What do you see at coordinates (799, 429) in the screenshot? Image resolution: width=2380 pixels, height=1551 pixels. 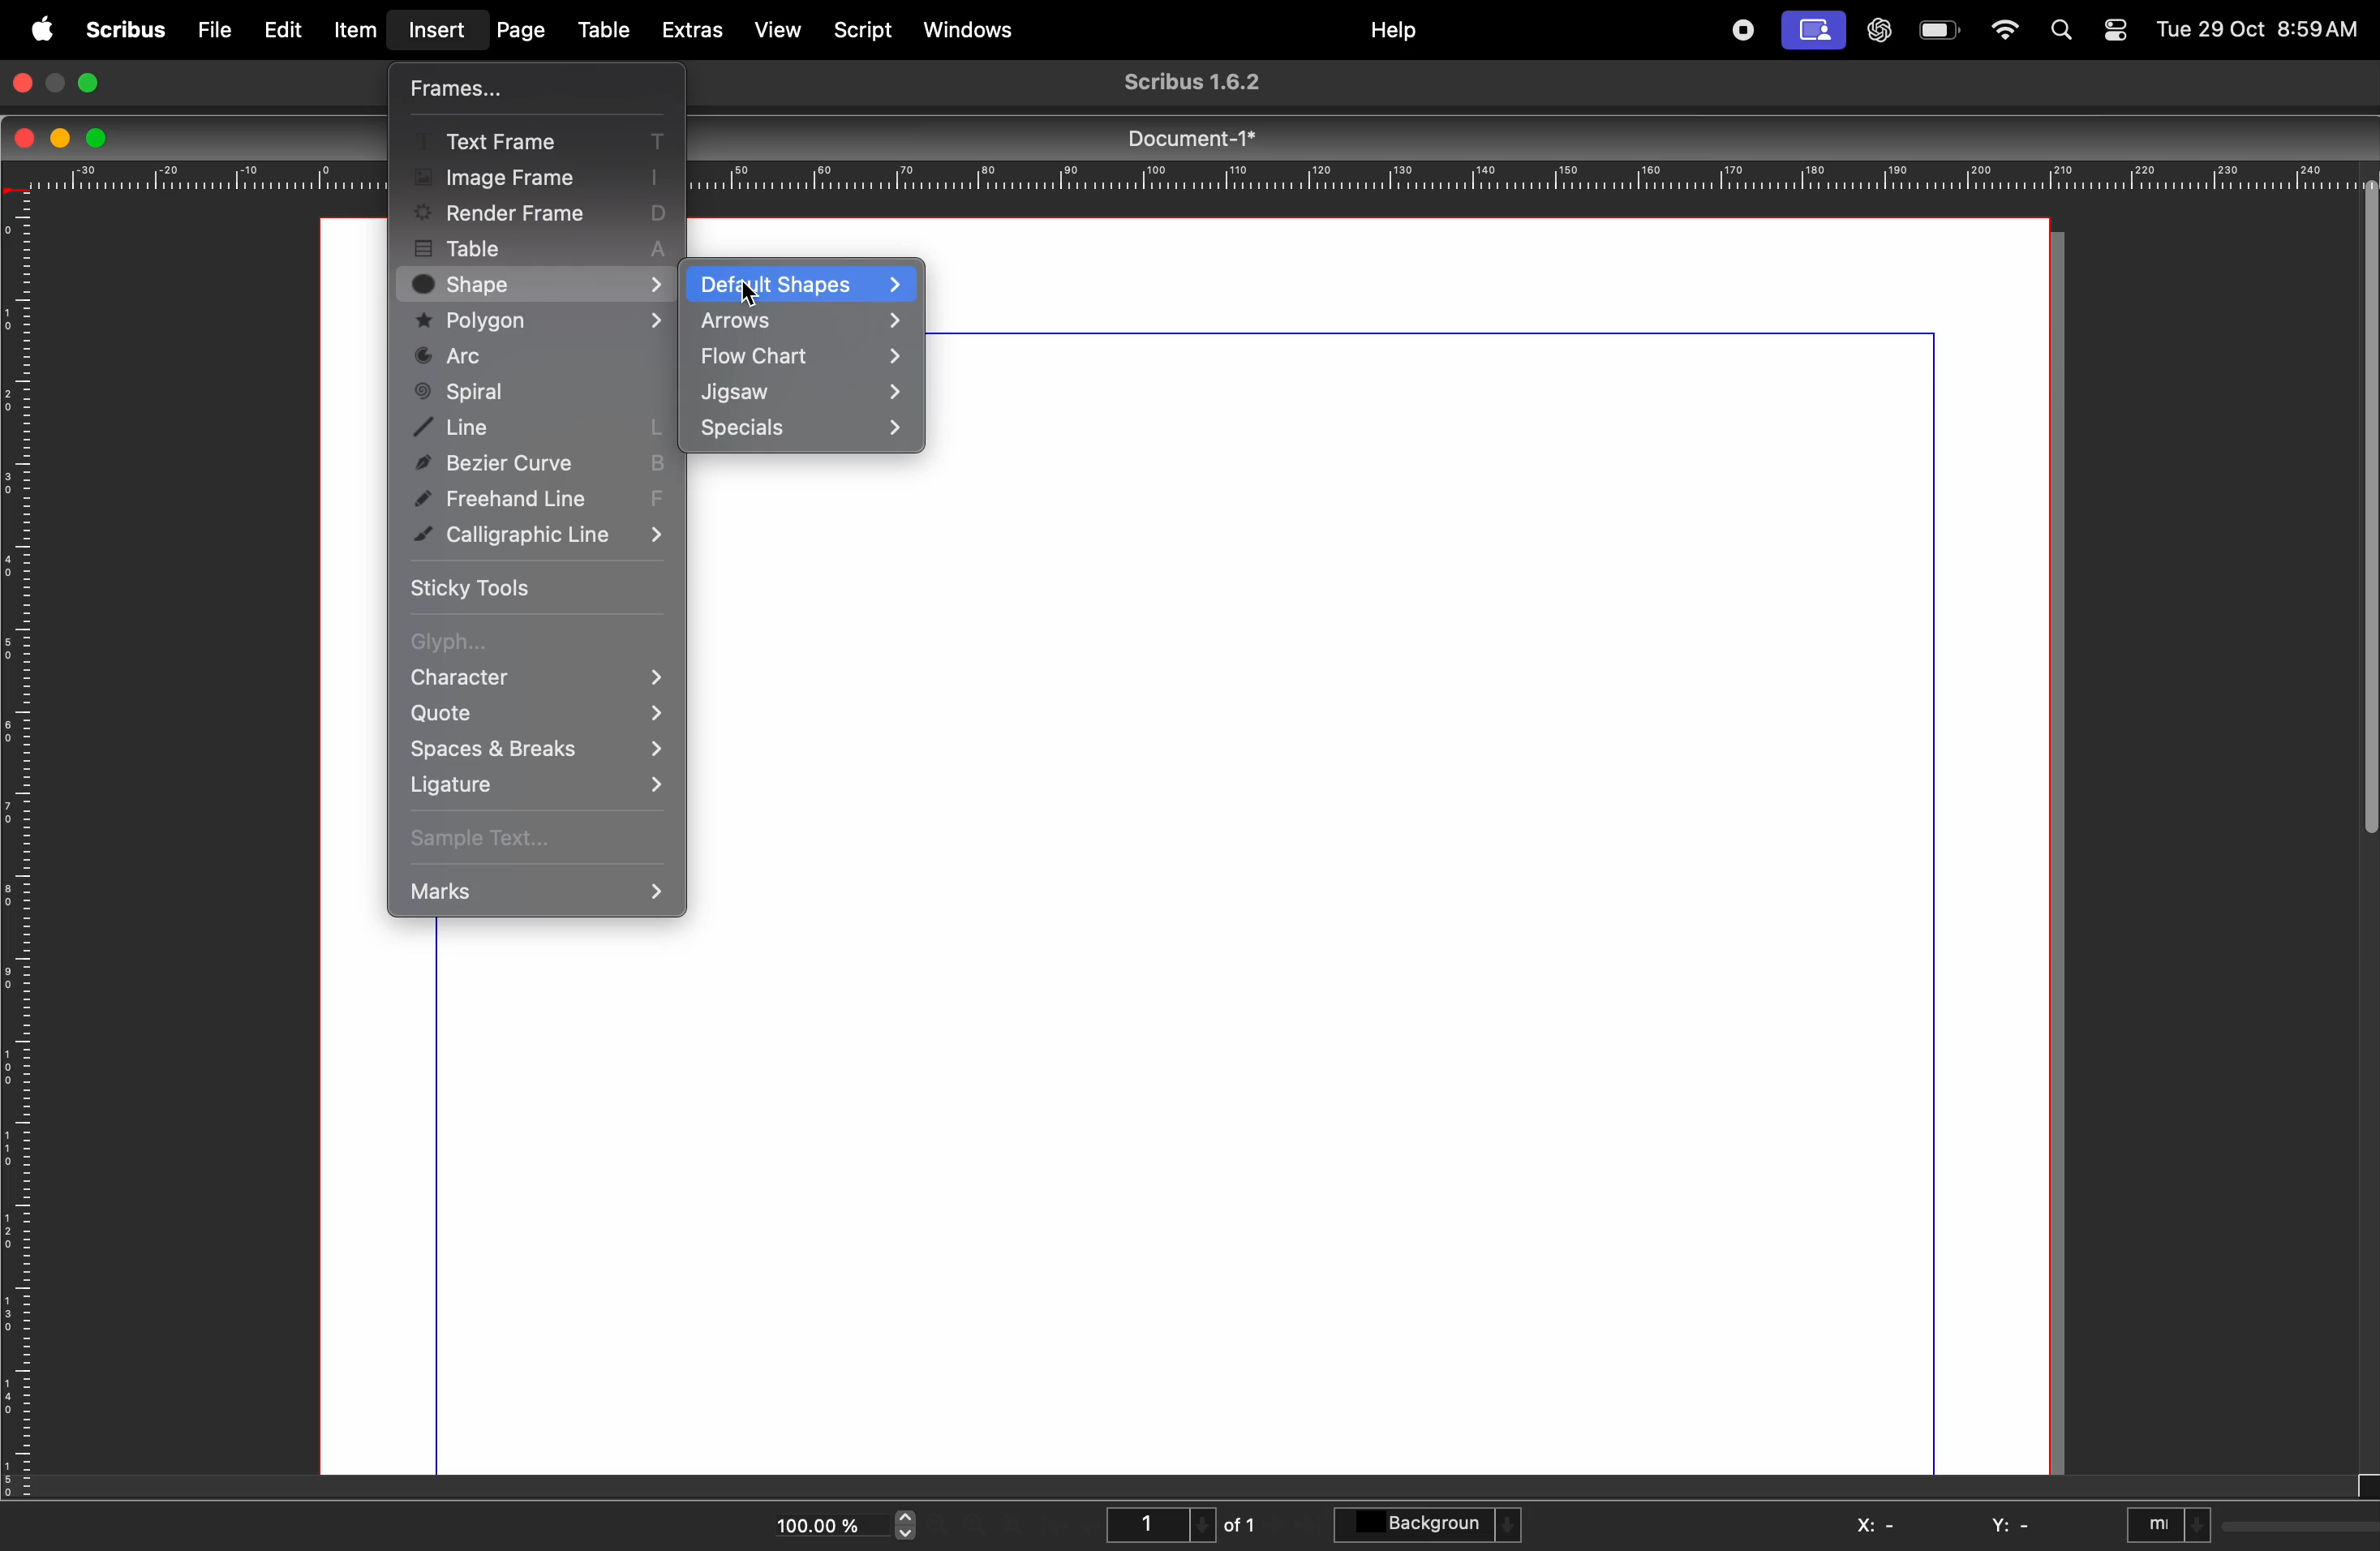 I see `specials` at bounding box center [799, 429].